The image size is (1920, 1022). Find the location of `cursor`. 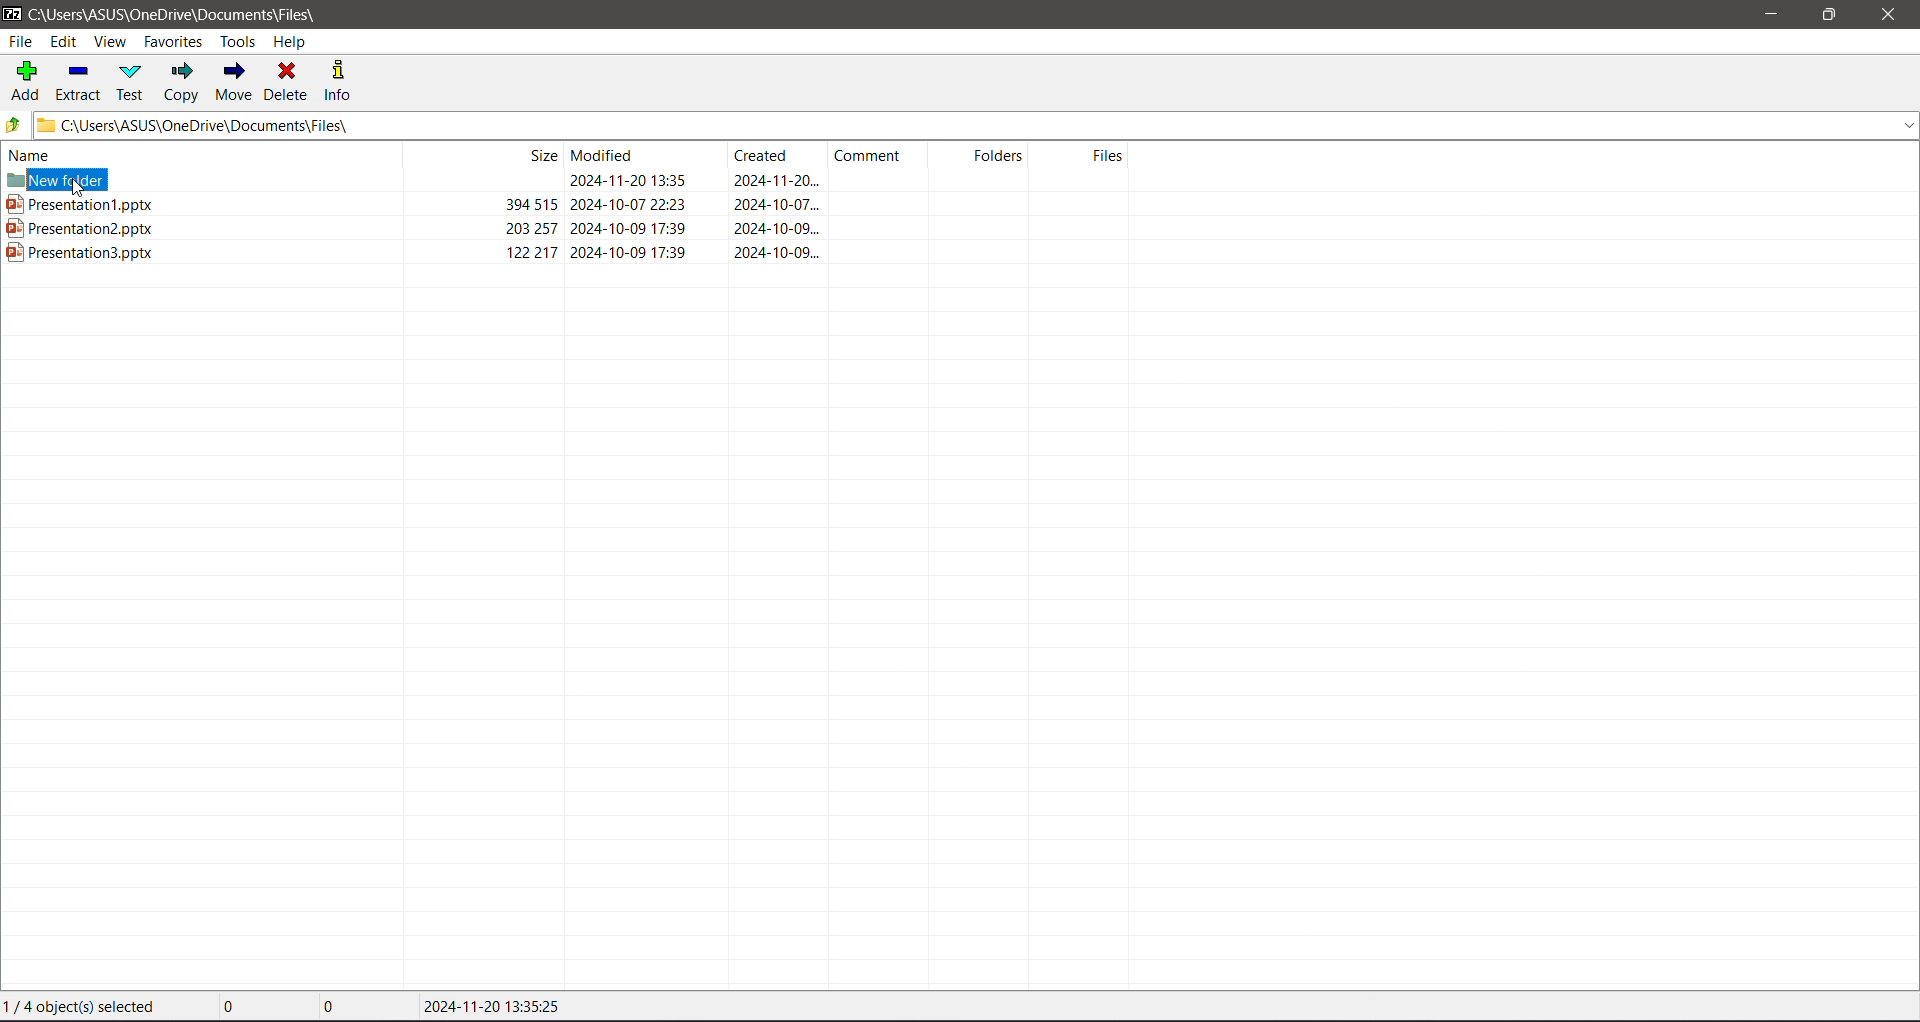

cursor is located at coordinates (76, 191).